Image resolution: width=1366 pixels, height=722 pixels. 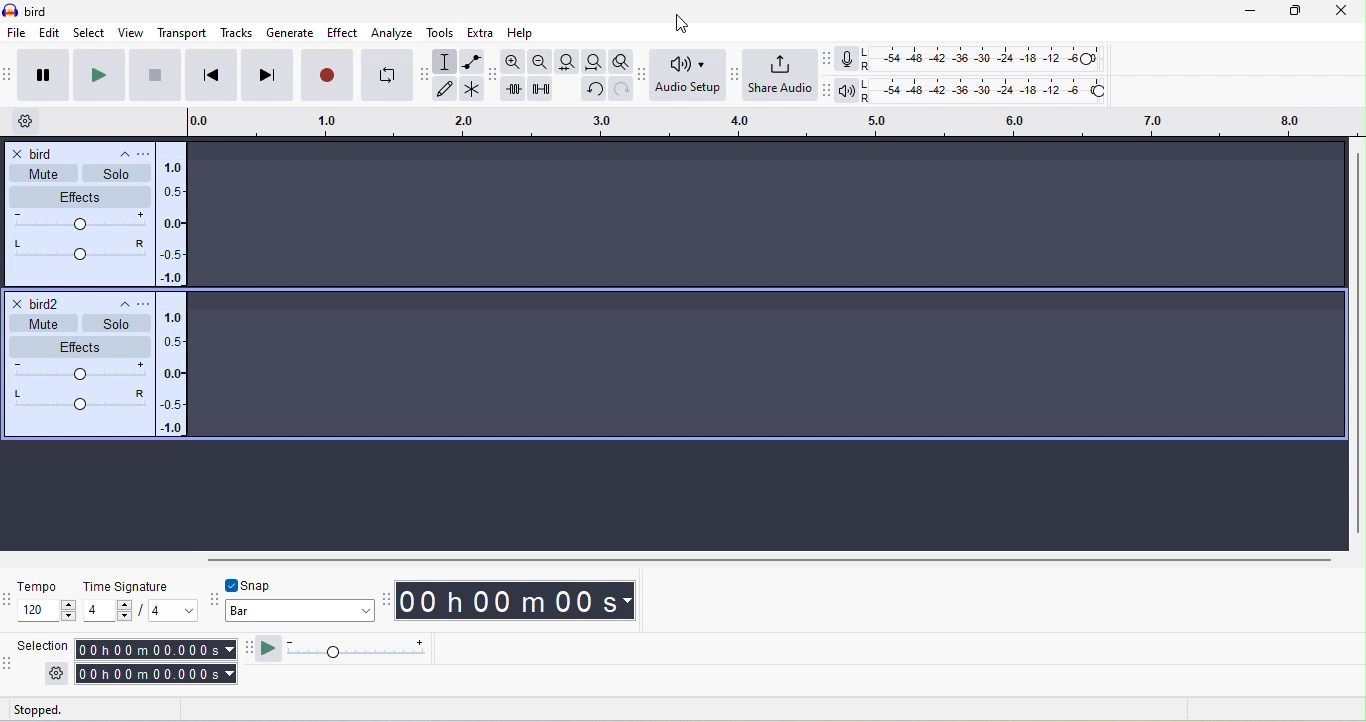 I want to click on collapse, so click(x=116, y=303).